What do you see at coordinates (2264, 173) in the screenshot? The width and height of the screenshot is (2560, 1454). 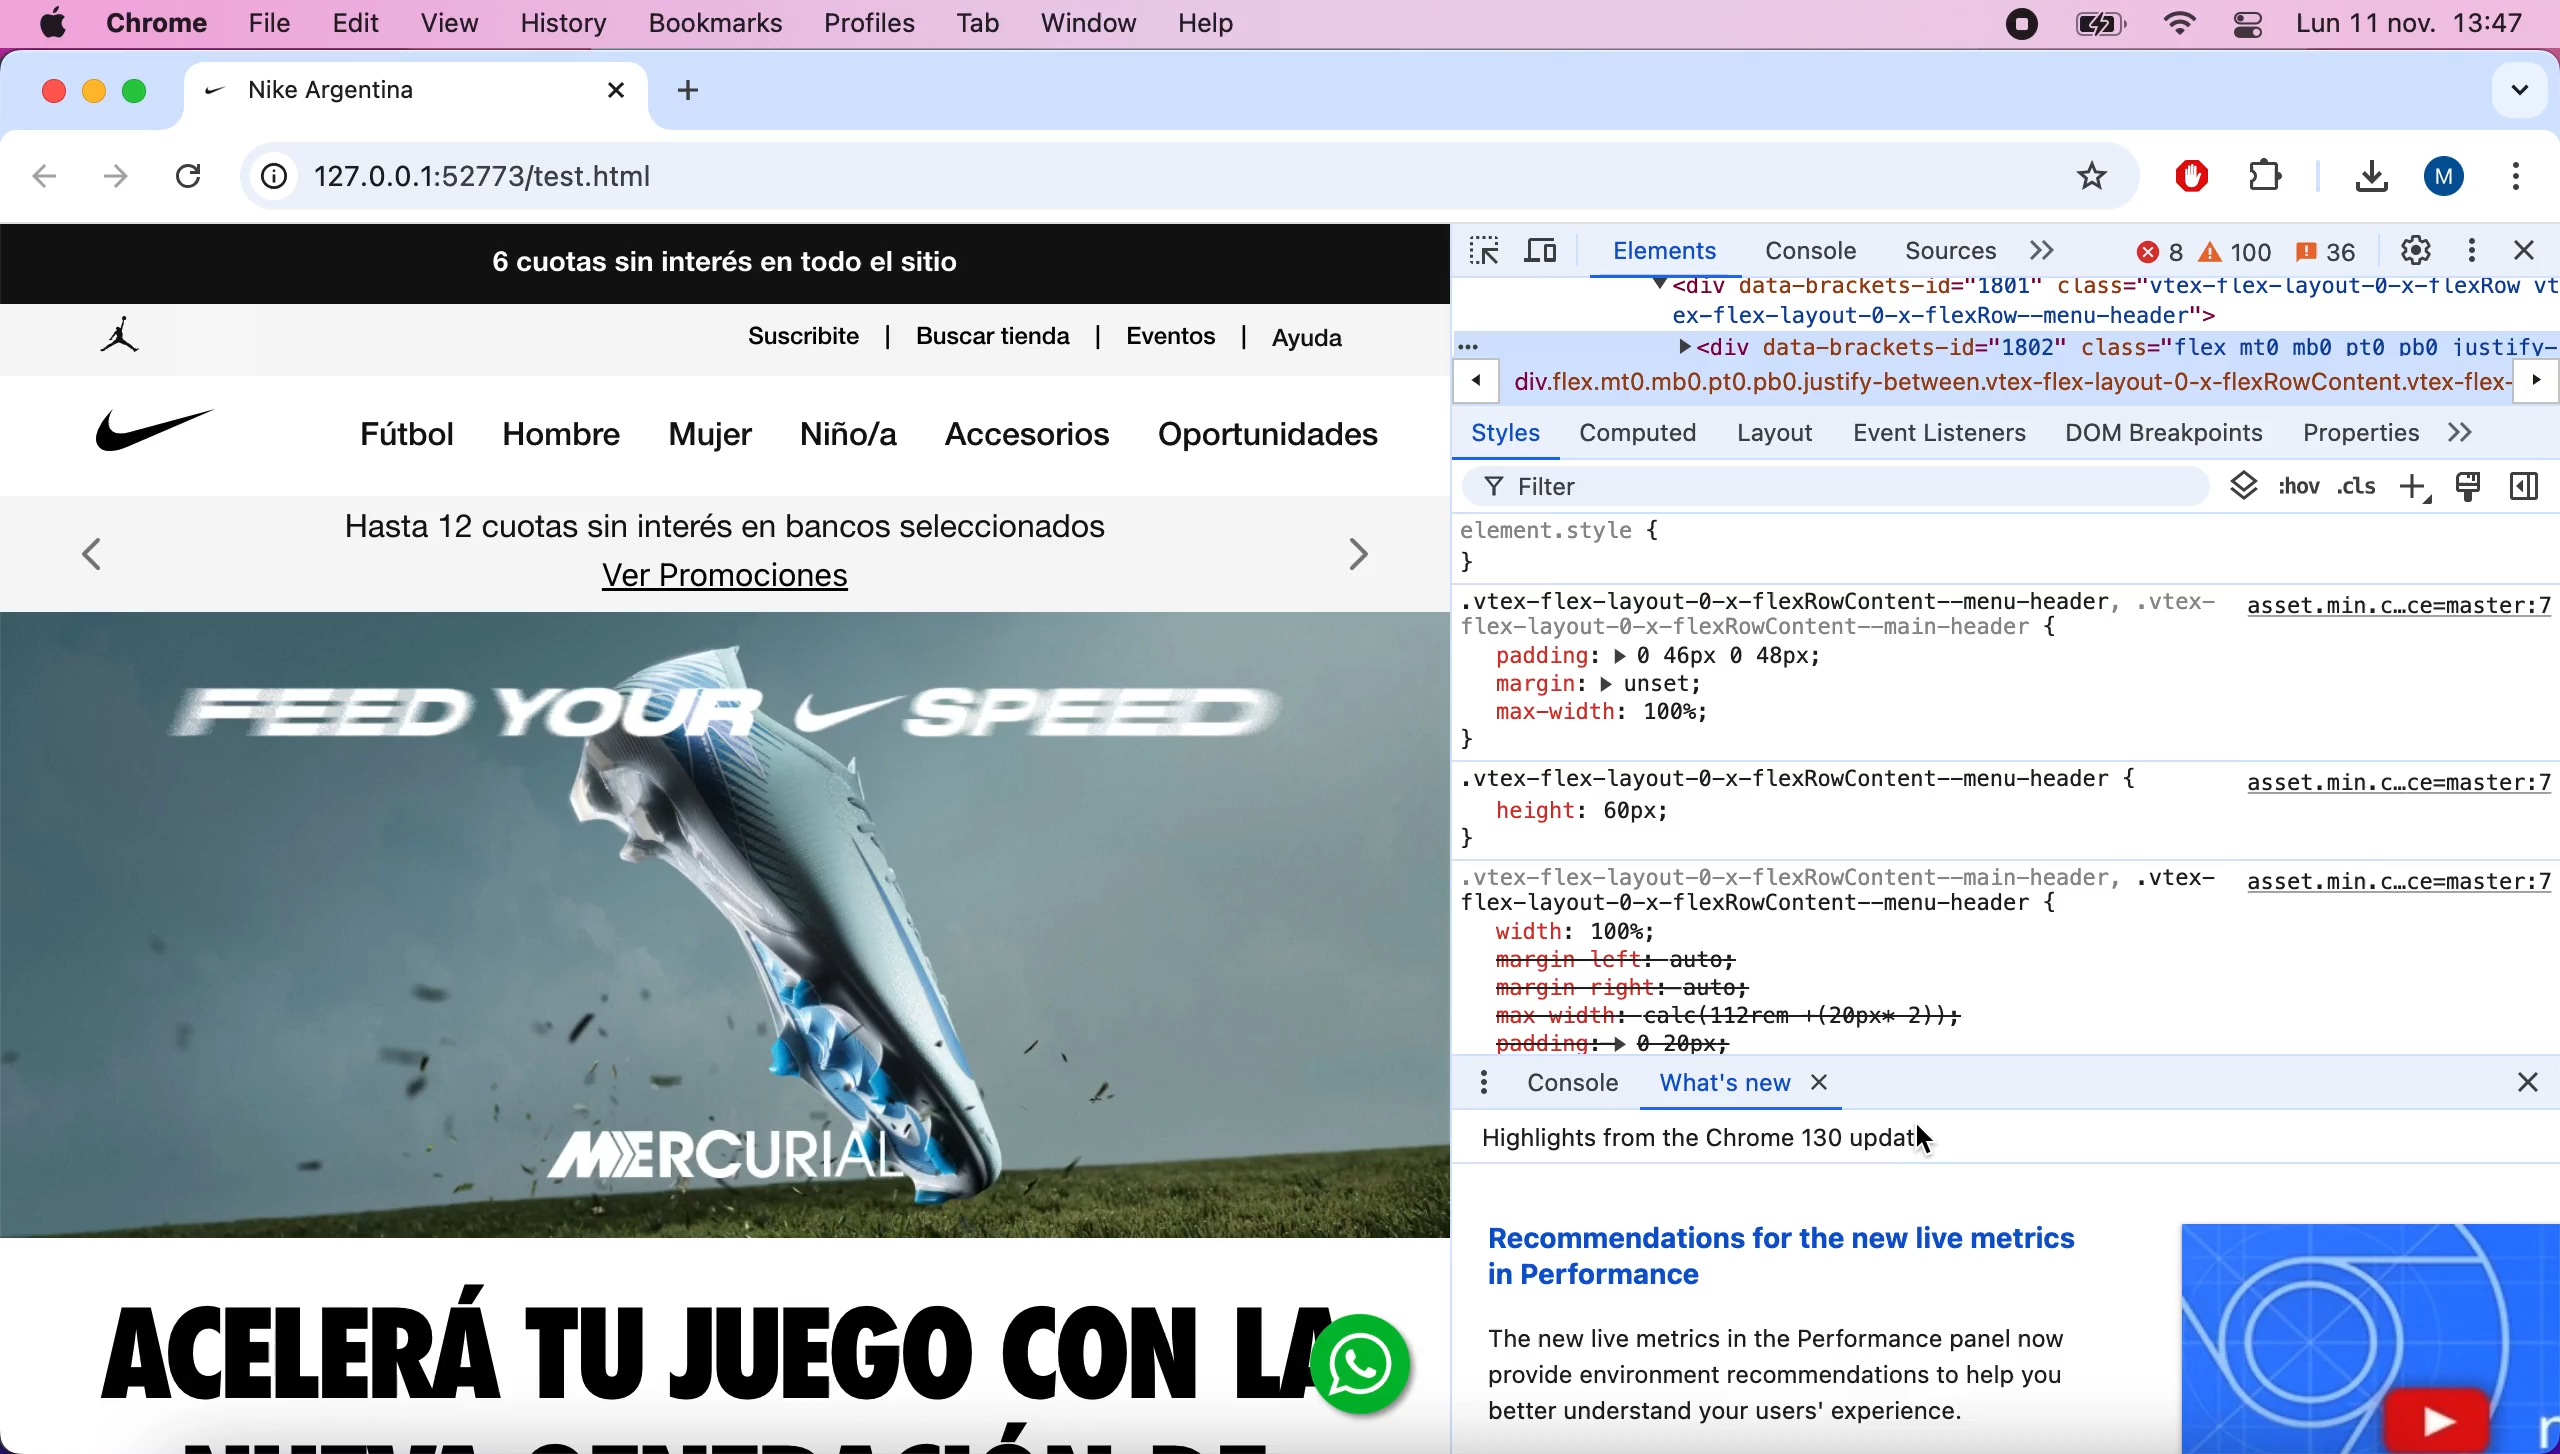 I see `file` at bounding box center [2264, 173].